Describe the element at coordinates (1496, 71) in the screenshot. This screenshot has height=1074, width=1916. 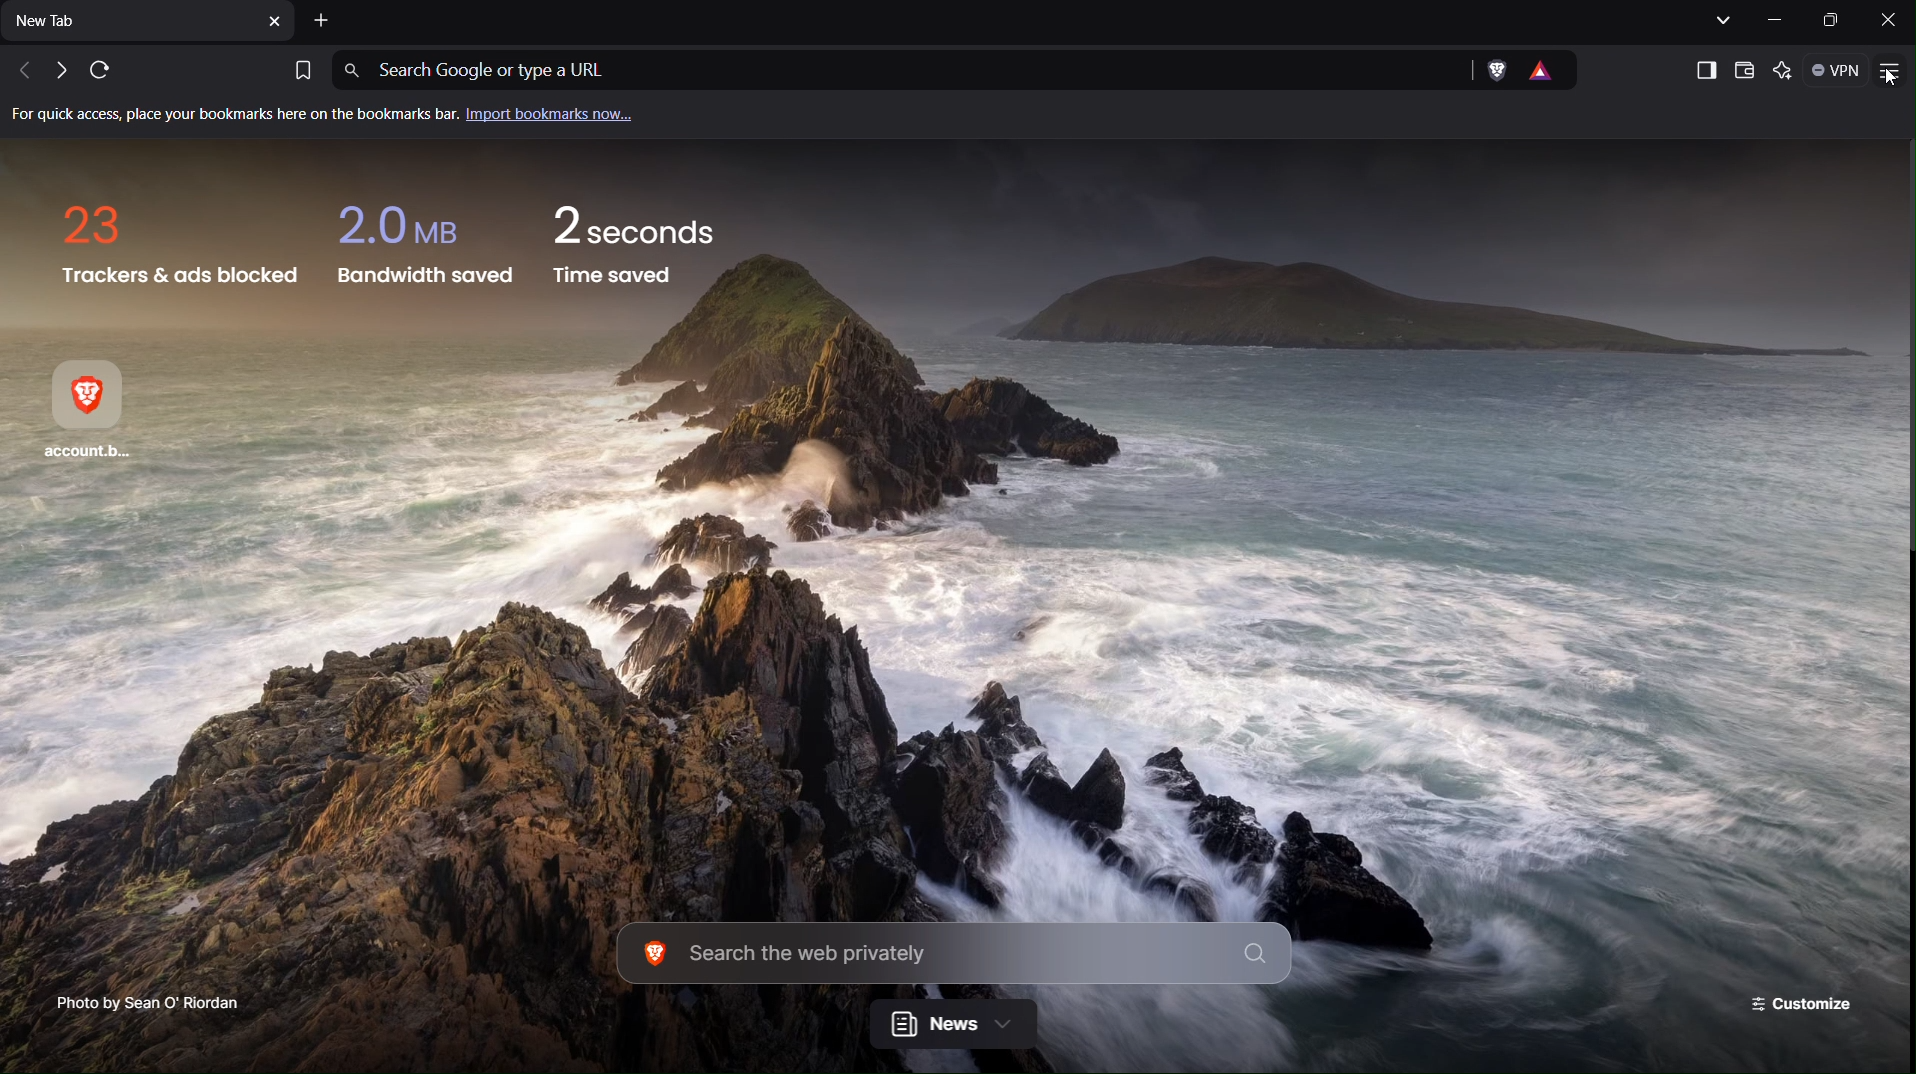
I see `Brave Shield` at that location.